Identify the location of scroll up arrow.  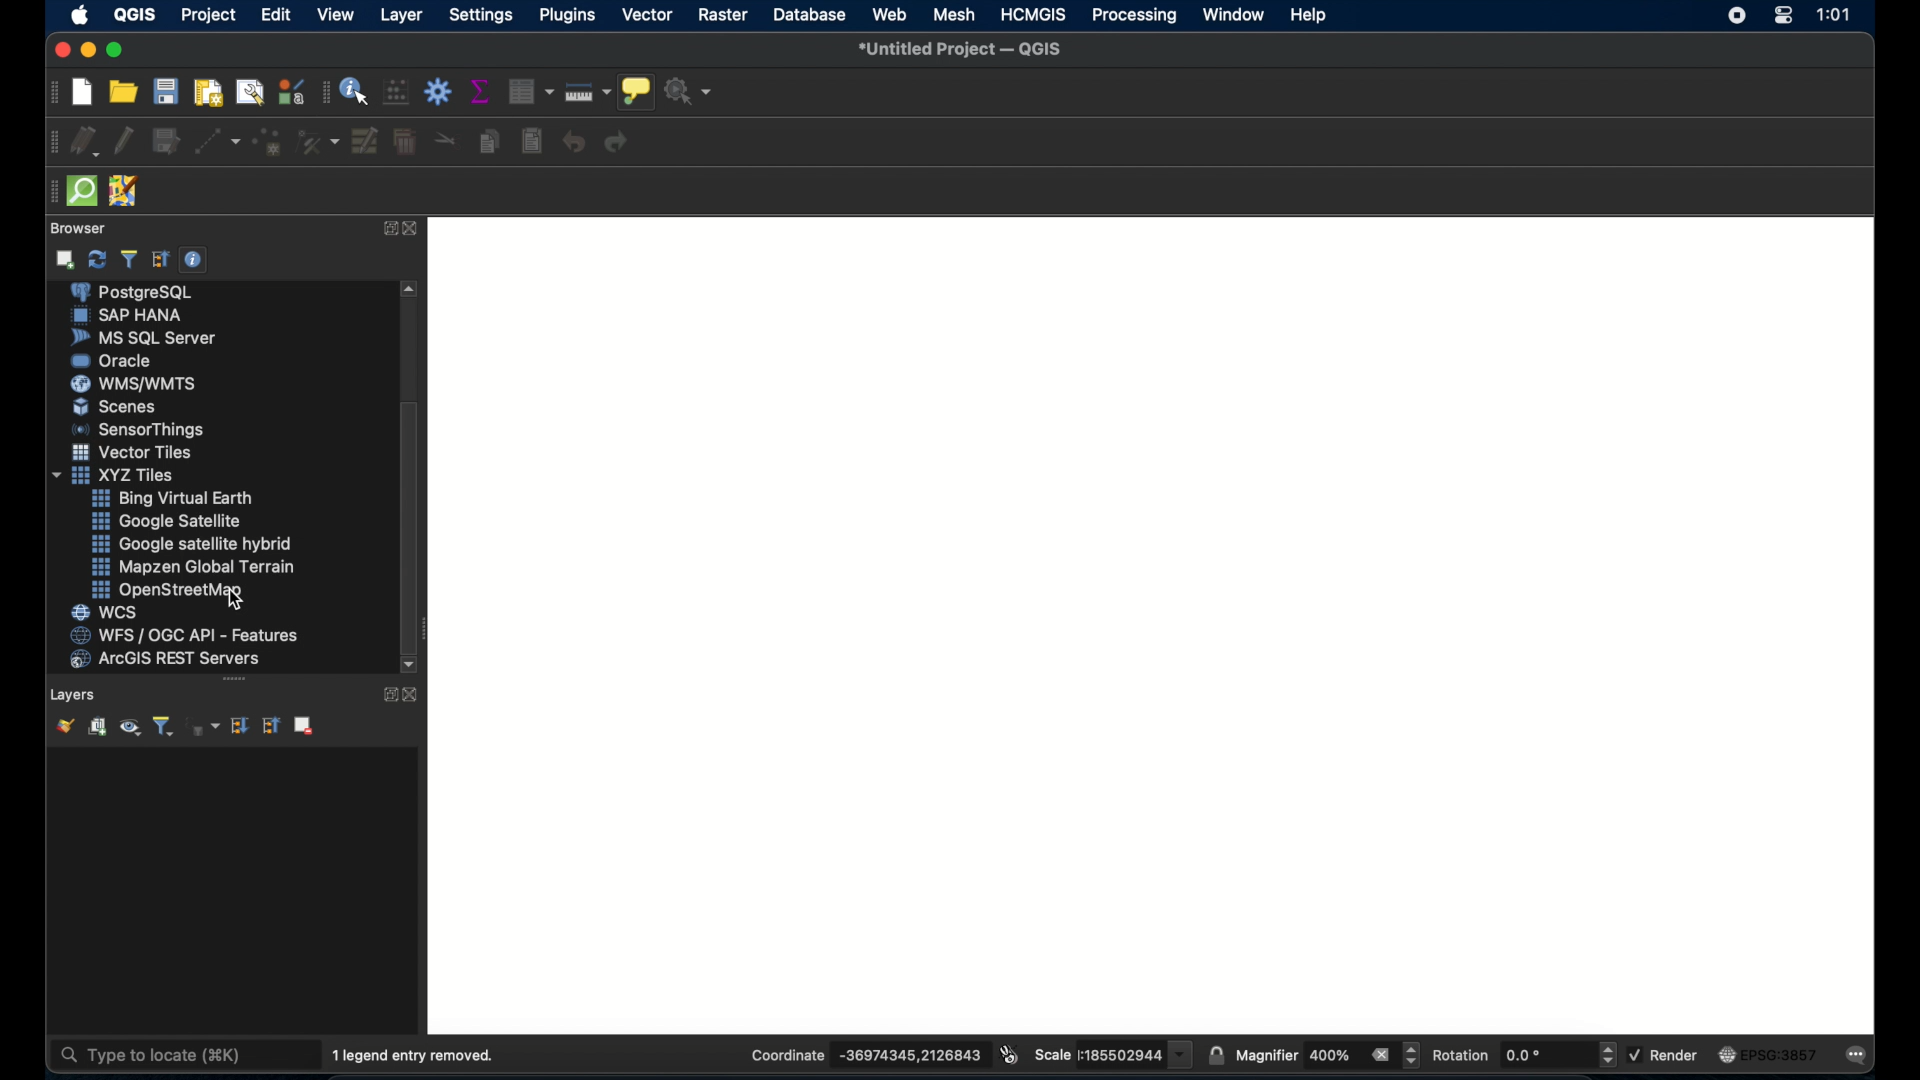
(410, 290).